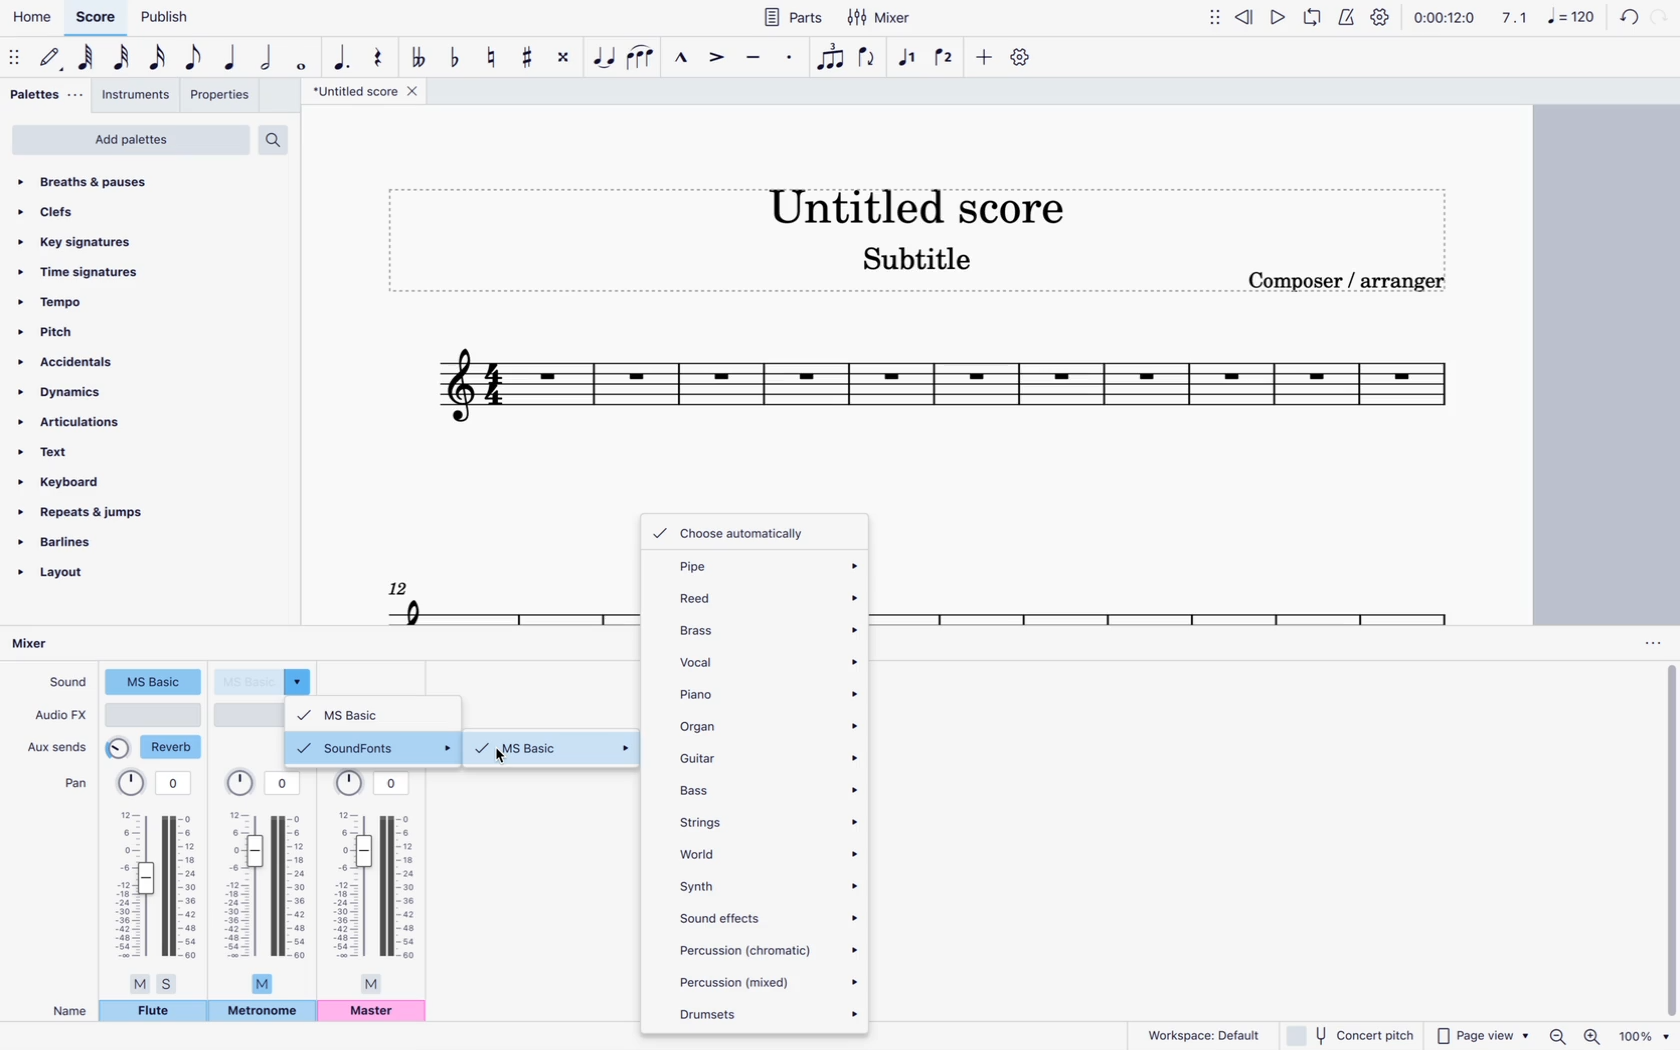  What do you see at coordinates (770, 690) in the screenshot?
I see `piano` at bounding box center [770, 690].